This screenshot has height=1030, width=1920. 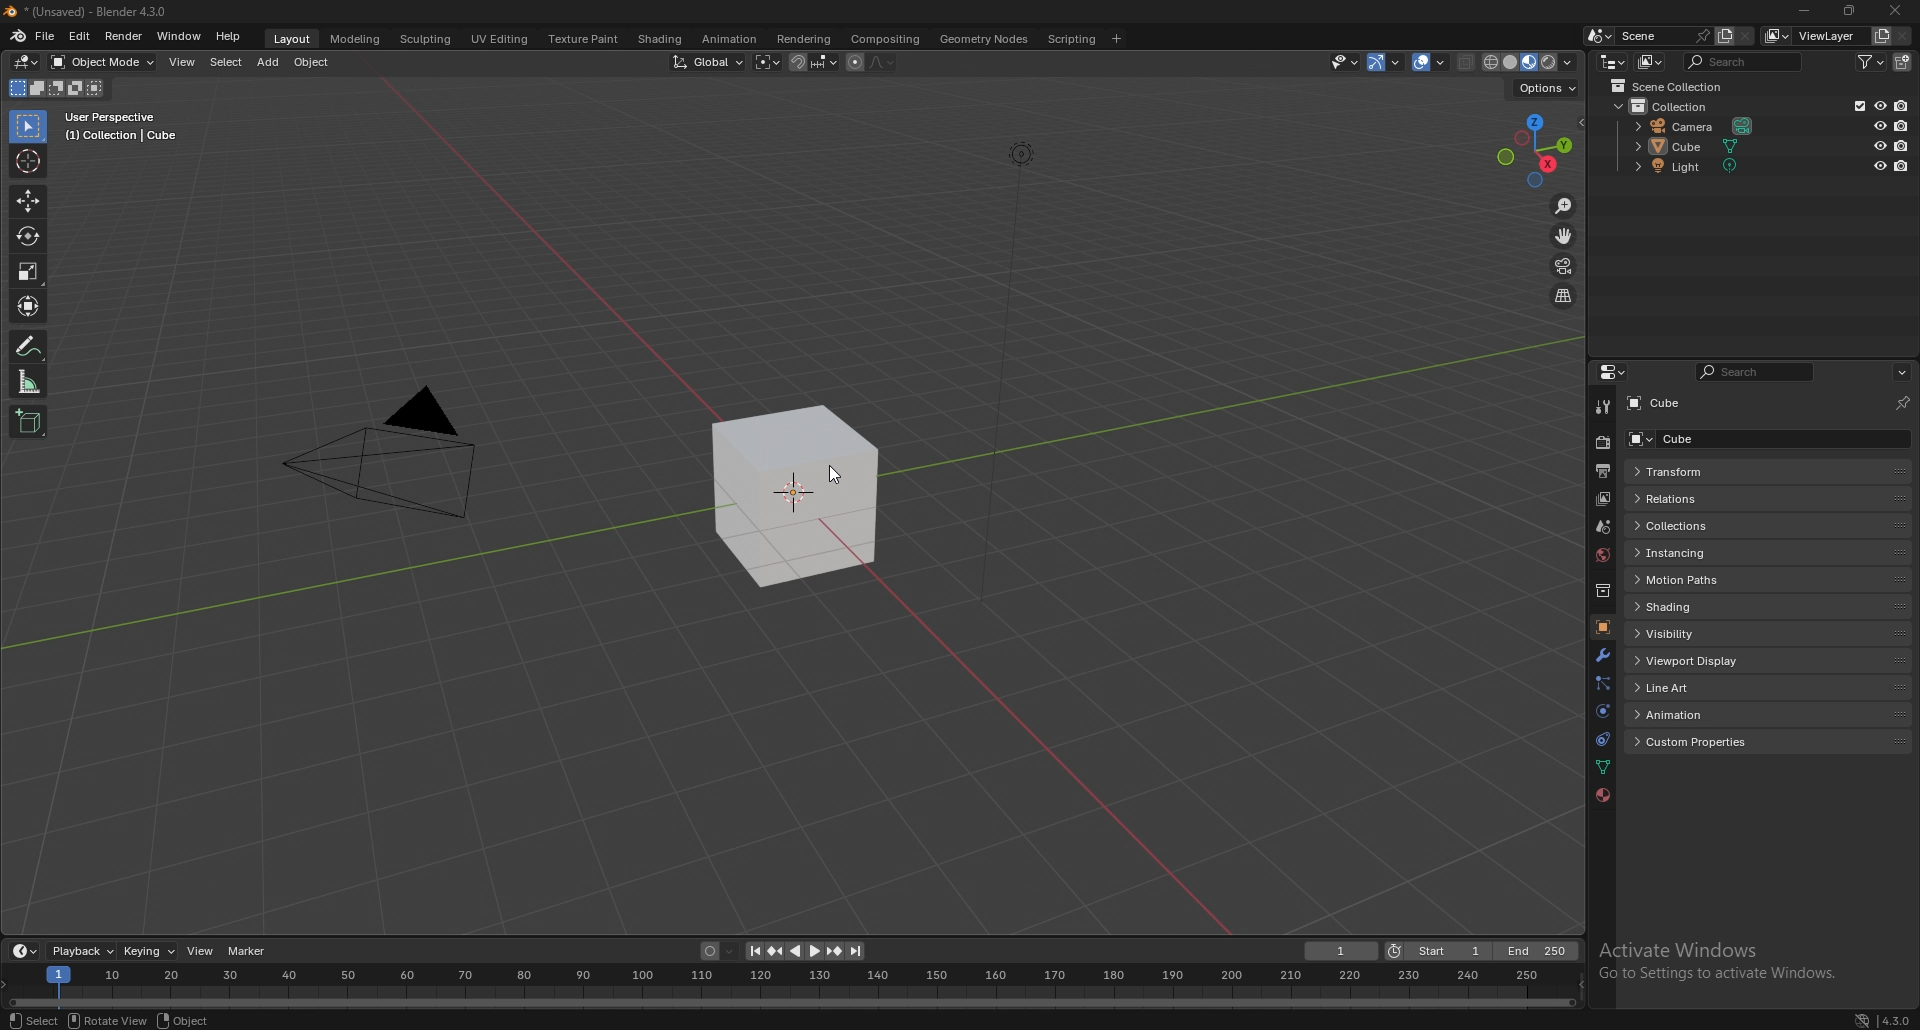 What do you see at coordinates (29, 127) in the screenshot?
I see `selector` at bounding box center [29, 127].